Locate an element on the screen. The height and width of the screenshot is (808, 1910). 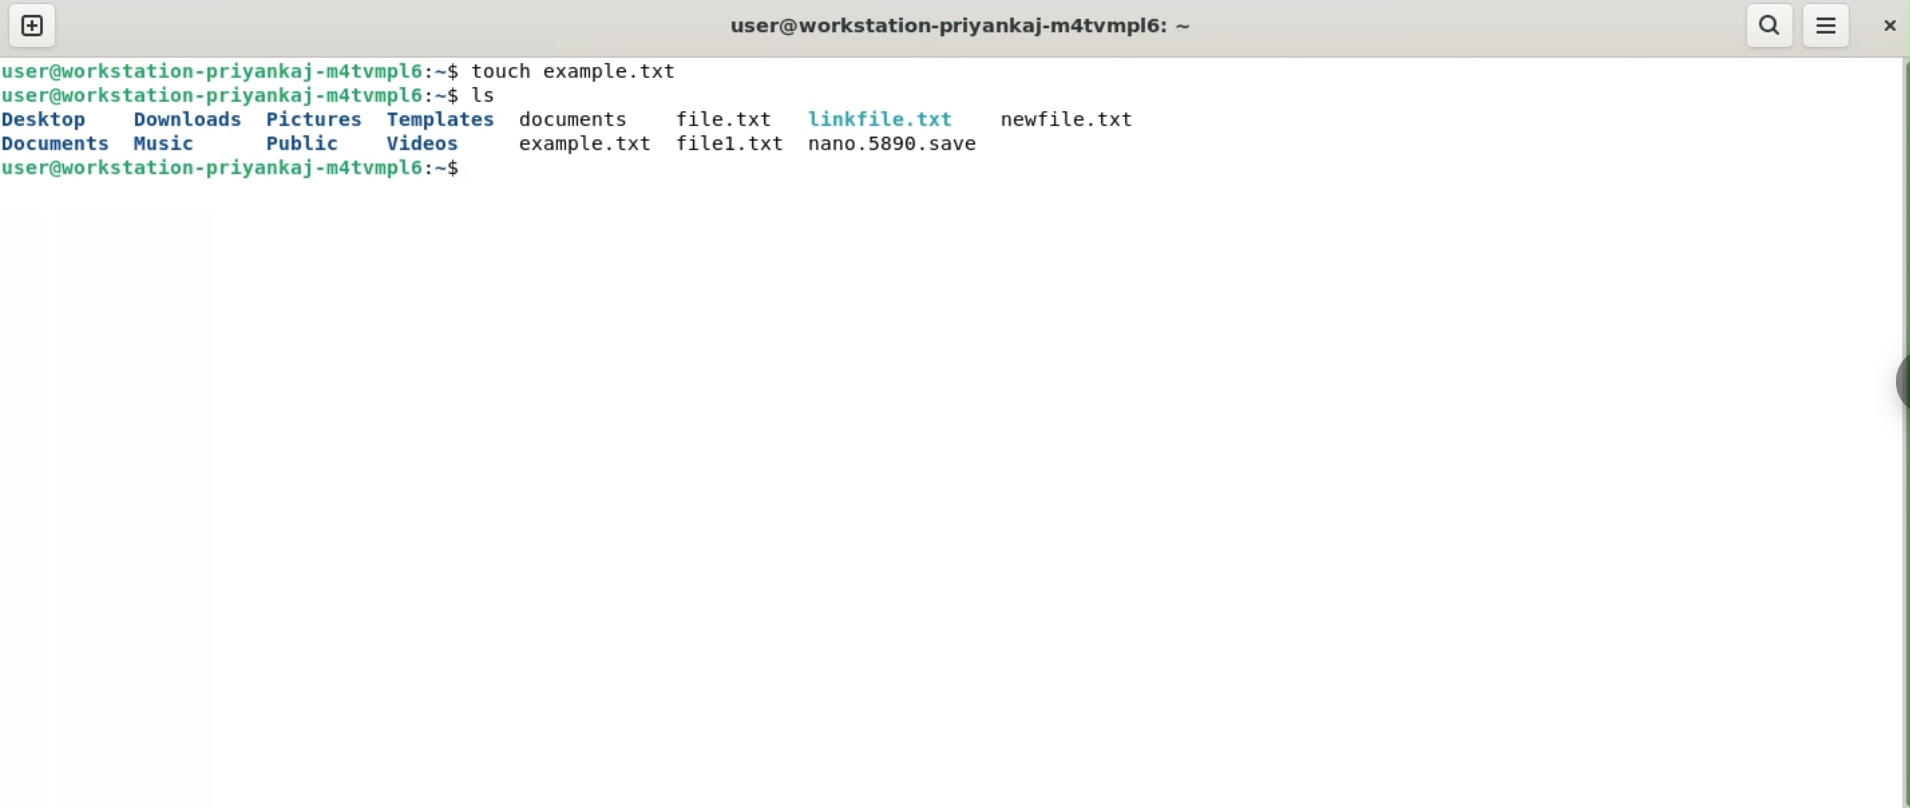
touch example.txt is located at coordinates (582, 70).